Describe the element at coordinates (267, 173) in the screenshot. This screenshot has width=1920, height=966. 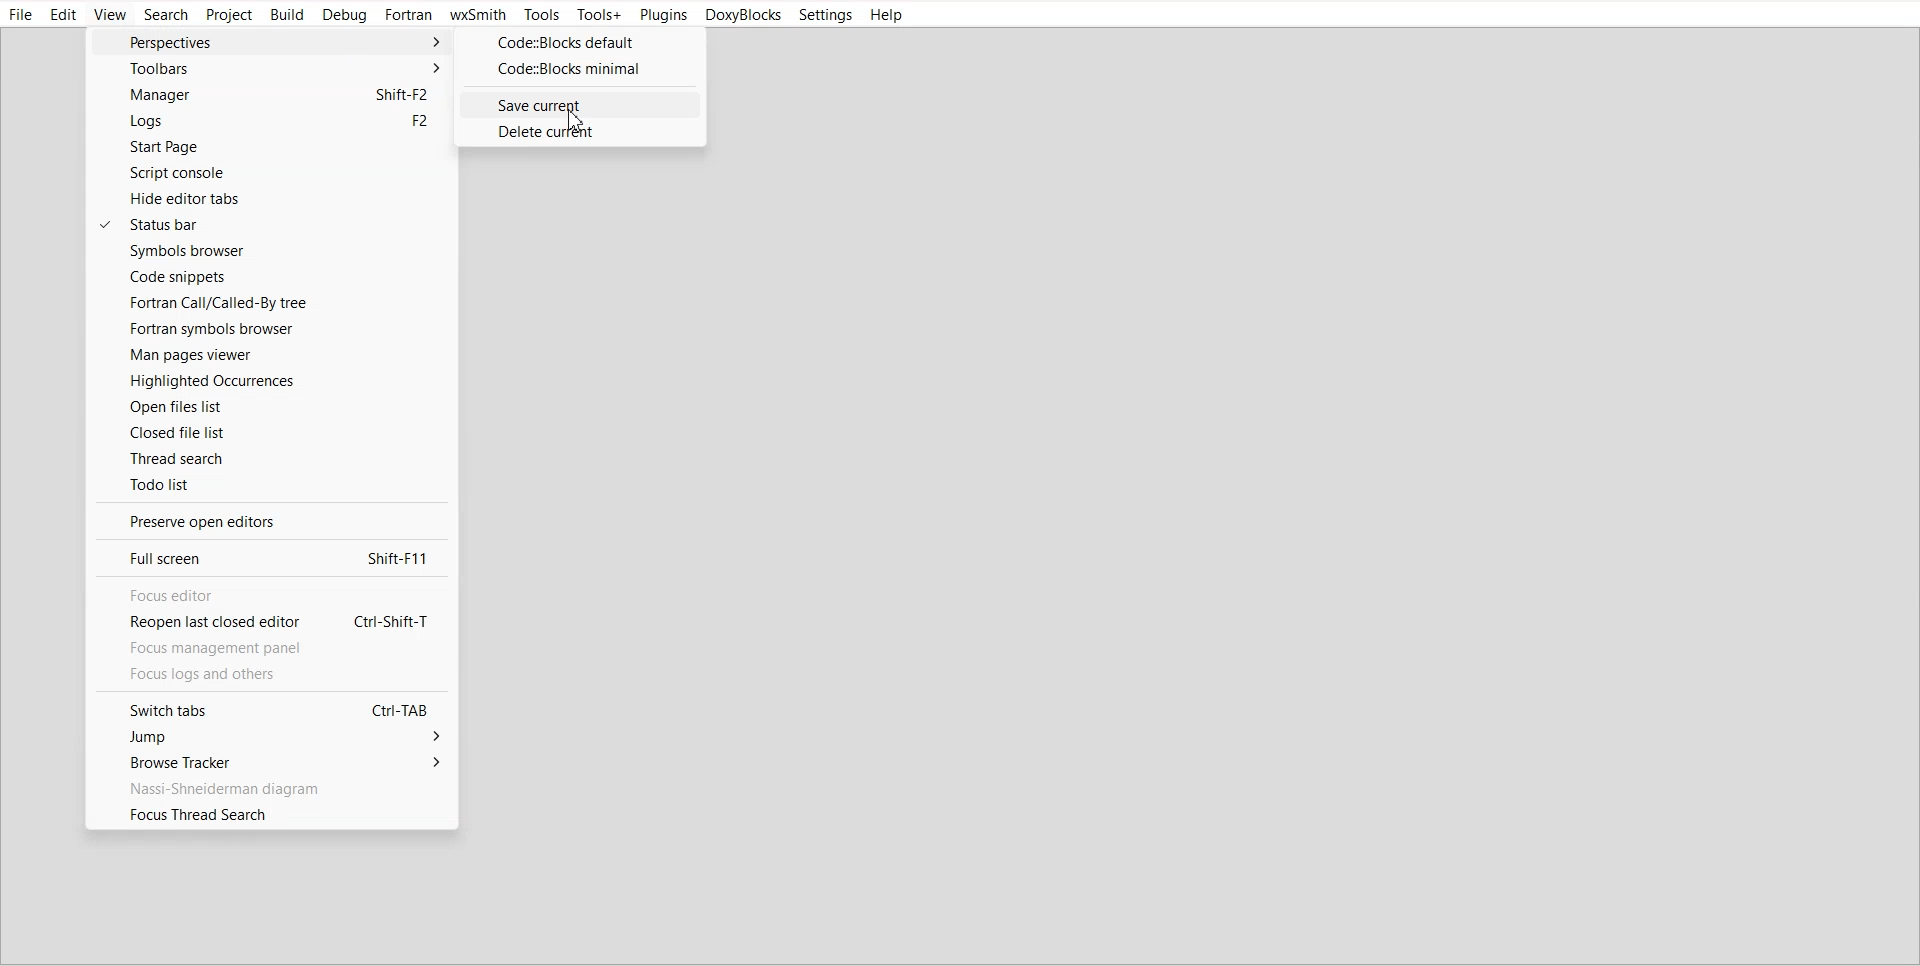
I see `Script console` at that location.